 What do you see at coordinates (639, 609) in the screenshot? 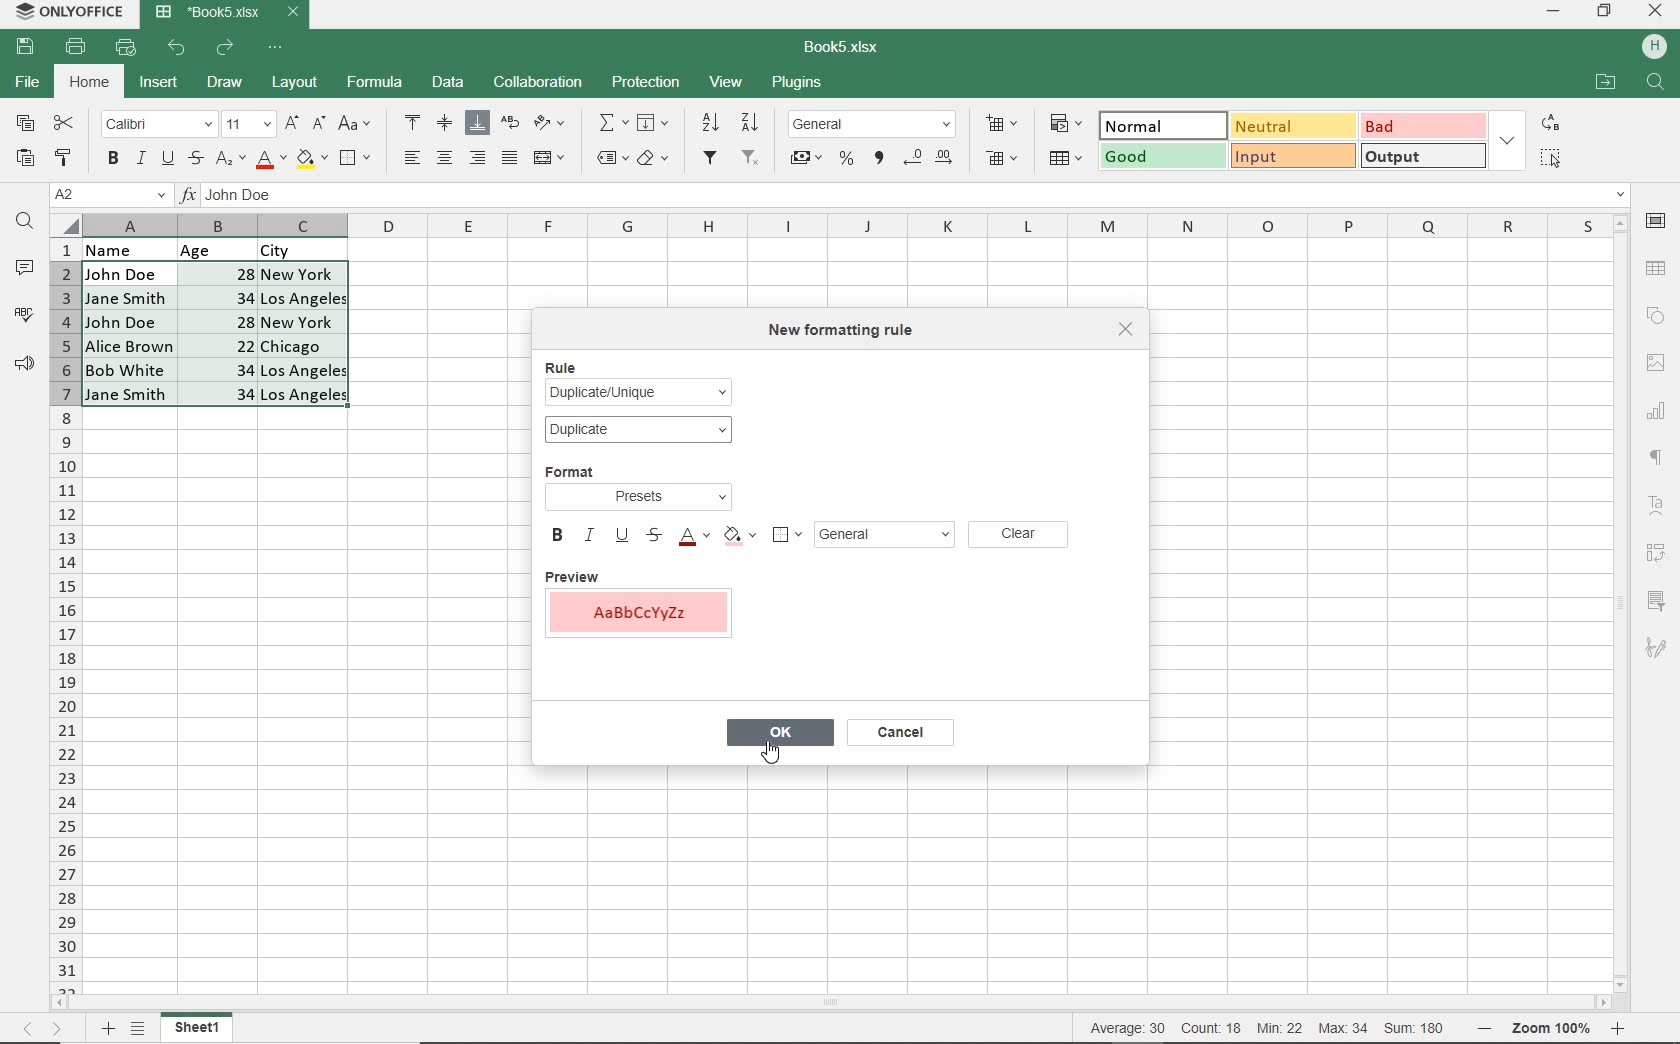
I see `PREVIEW` at bounding box center [639, 609].